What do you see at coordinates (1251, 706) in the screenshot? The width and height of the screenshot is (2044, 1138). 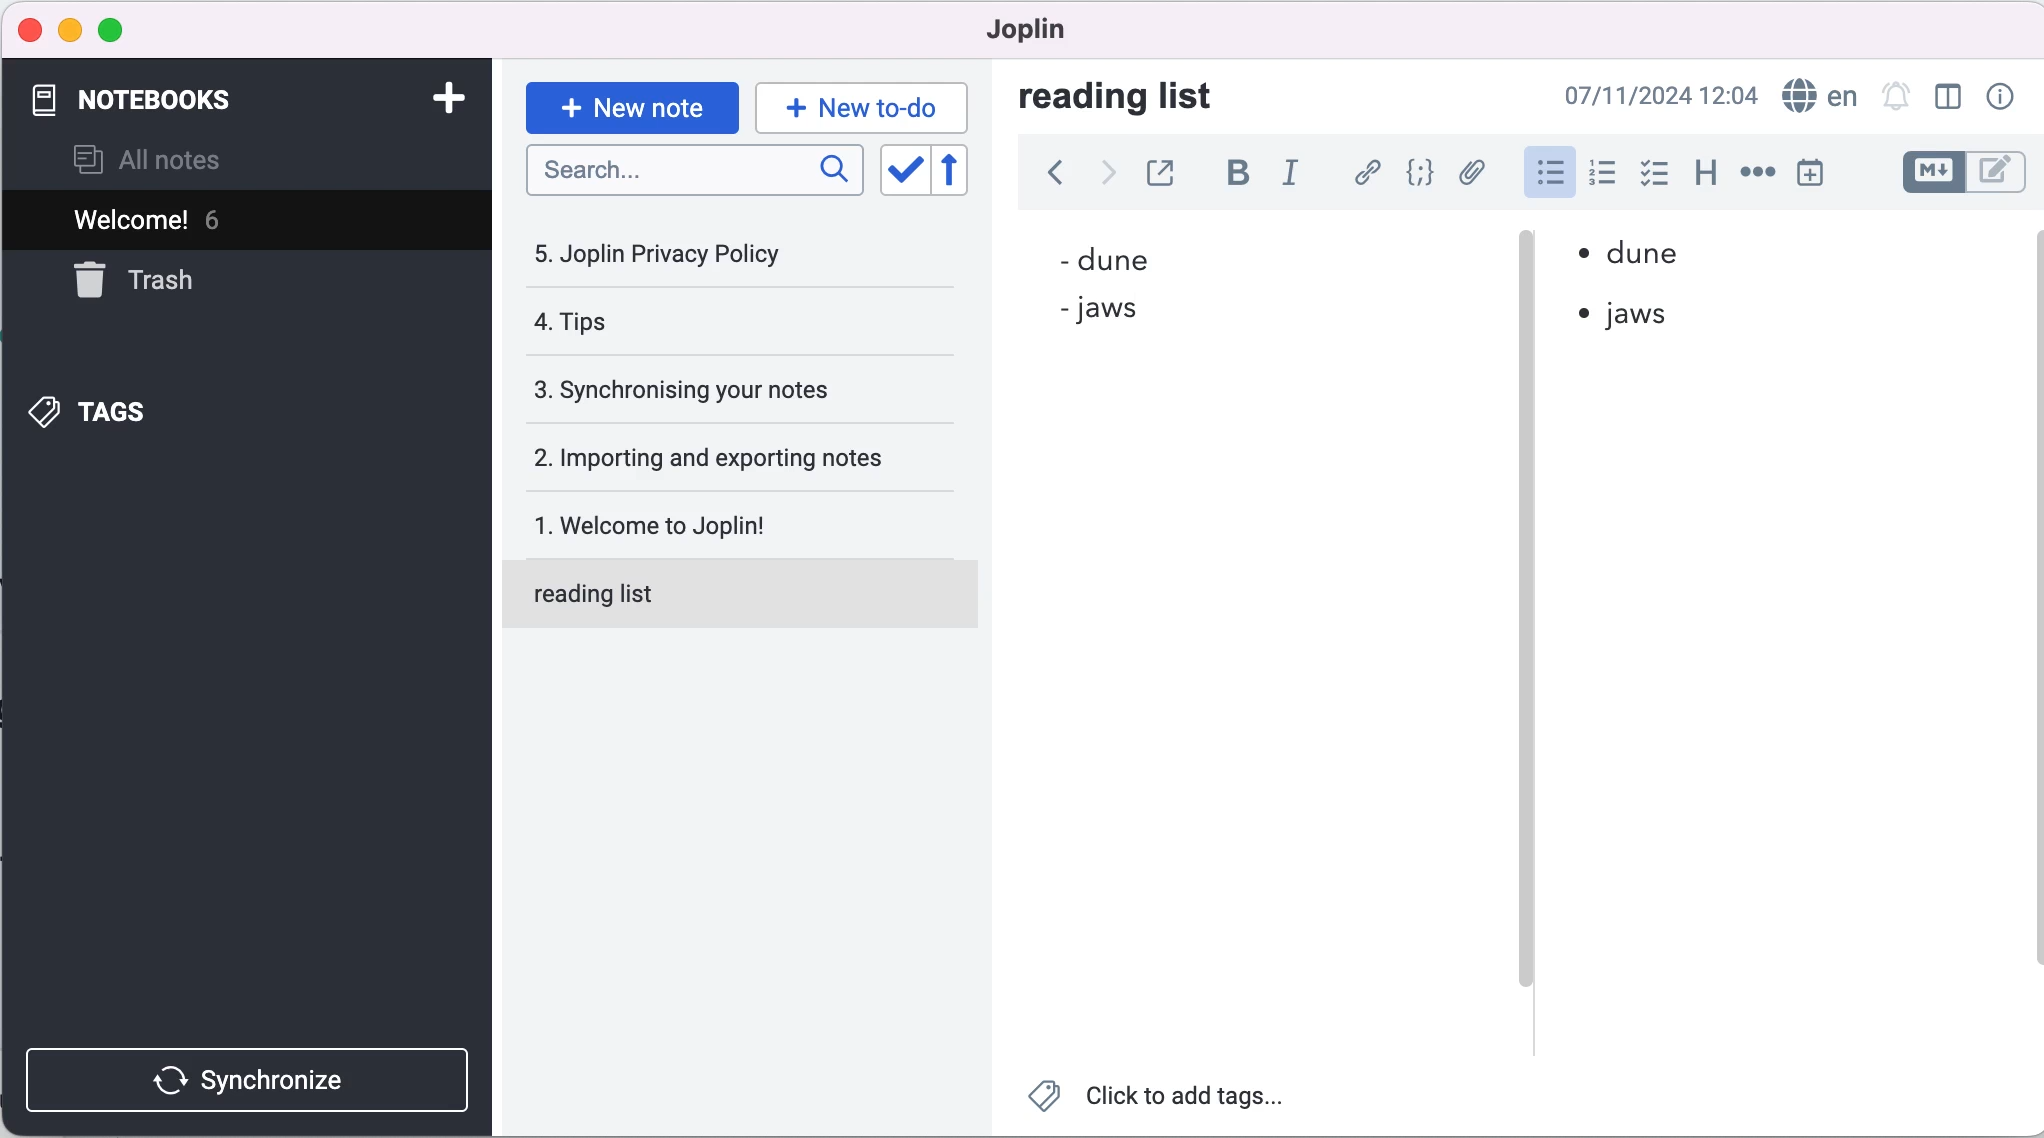 I see `blank canvas note 1` at bounding box center [1251, 706].